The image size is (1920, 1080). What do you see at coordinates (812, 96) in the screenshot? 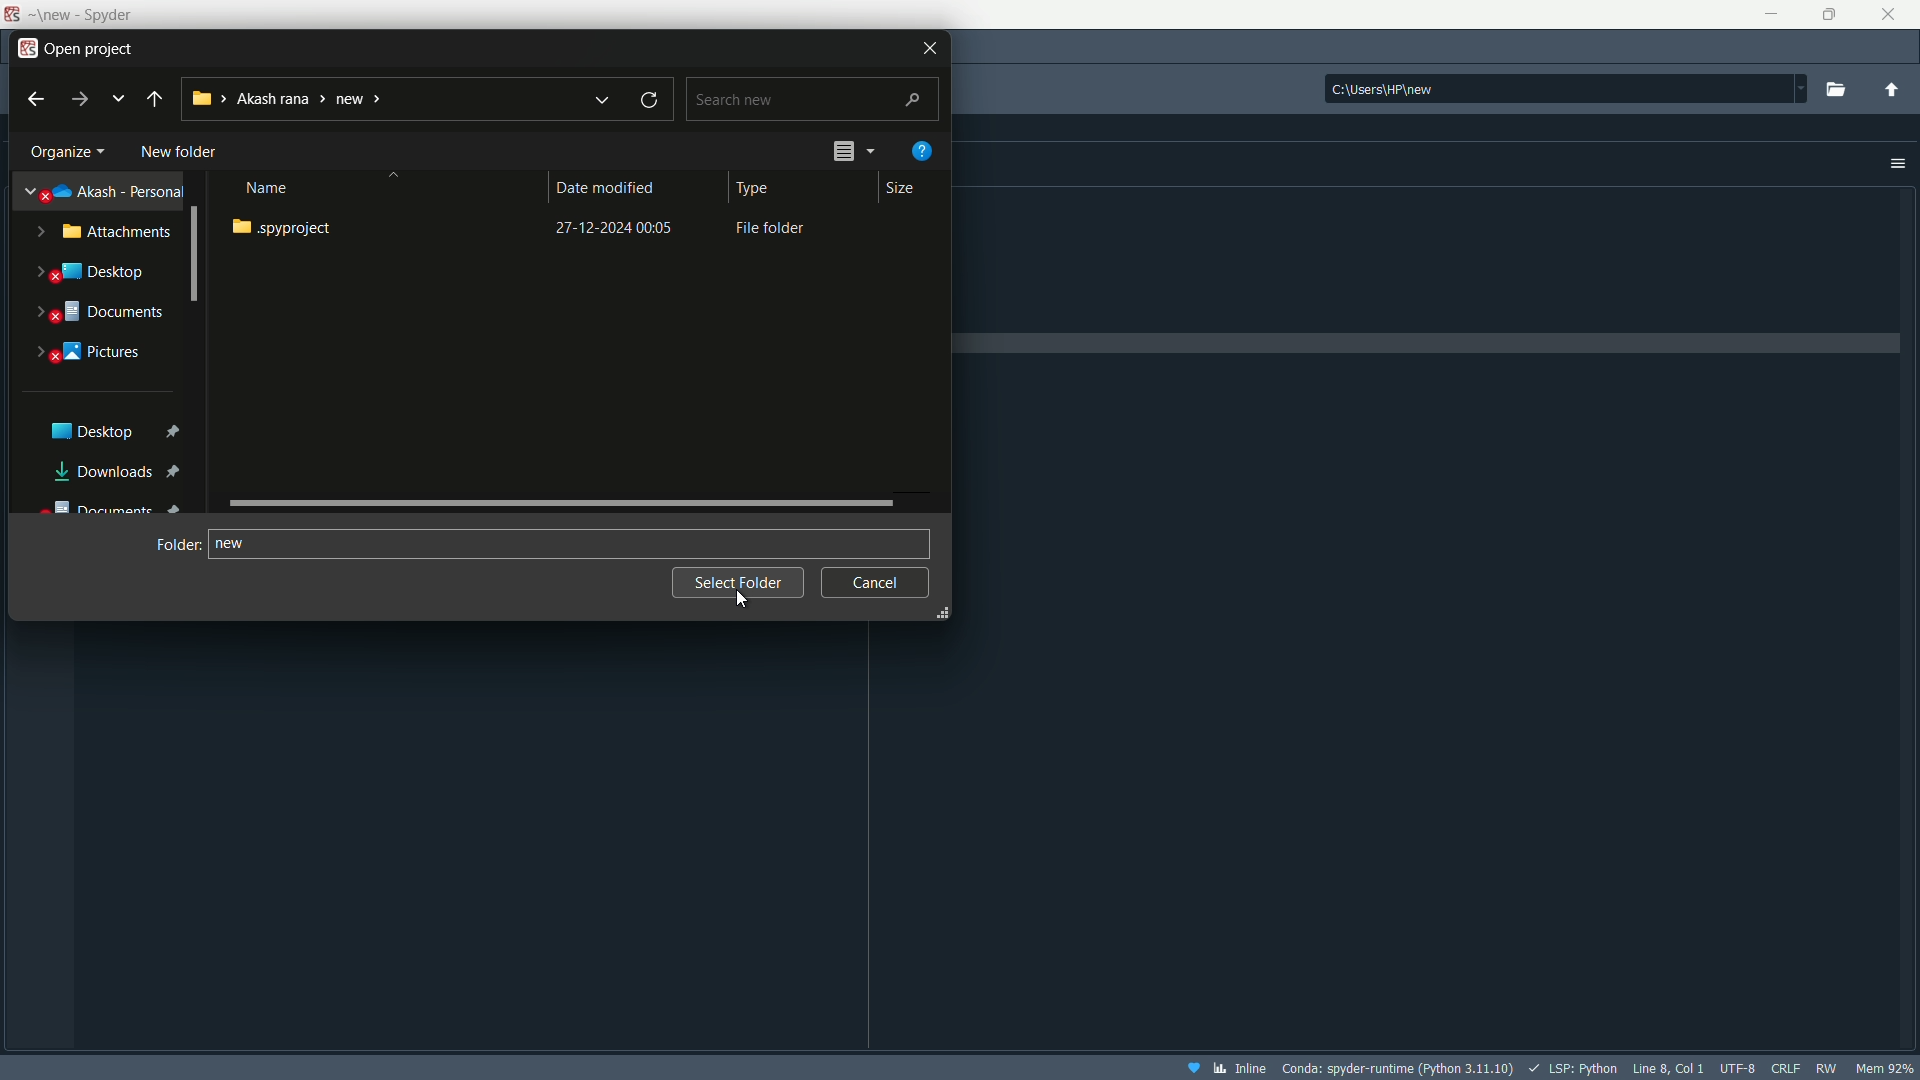
I see `search bar` at bounding box center [812, 96].